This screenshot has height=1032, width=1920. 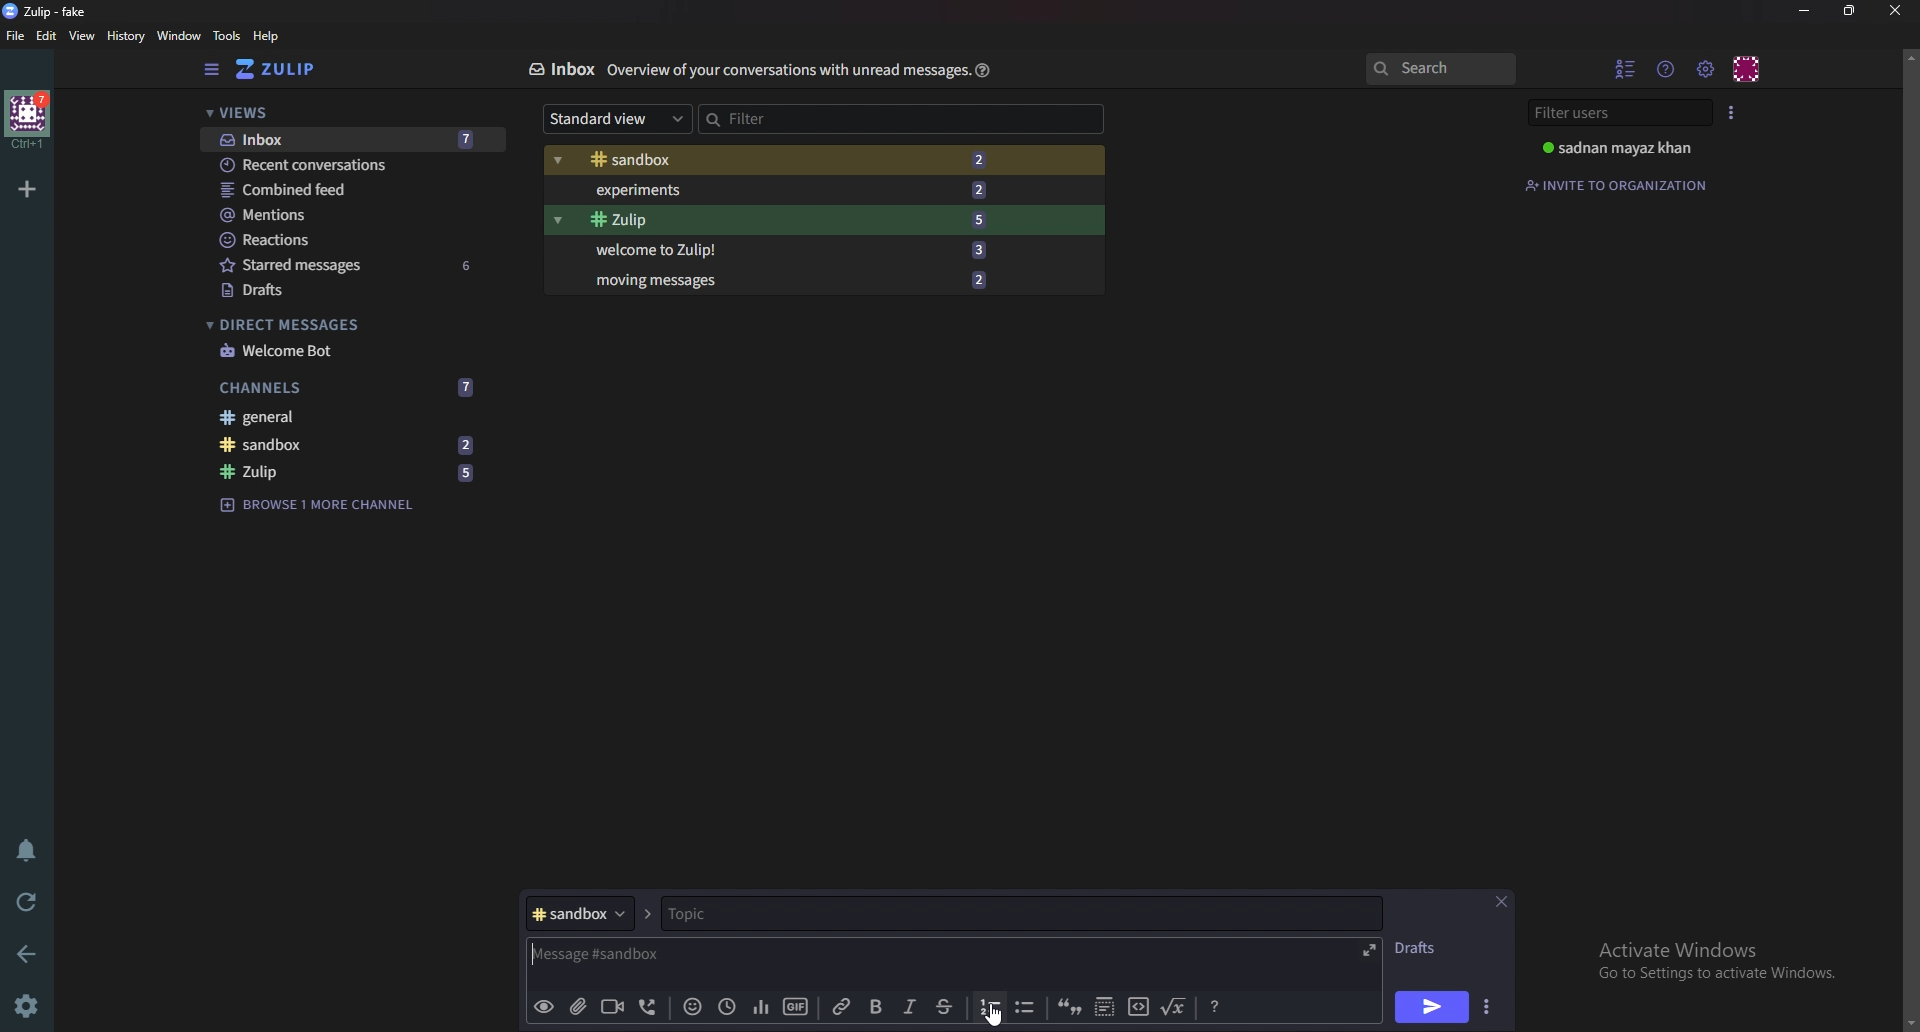 What do you see at coordinates (290, 69) in the screenshot?
I see `Home view` at bounding box center [290, 69].